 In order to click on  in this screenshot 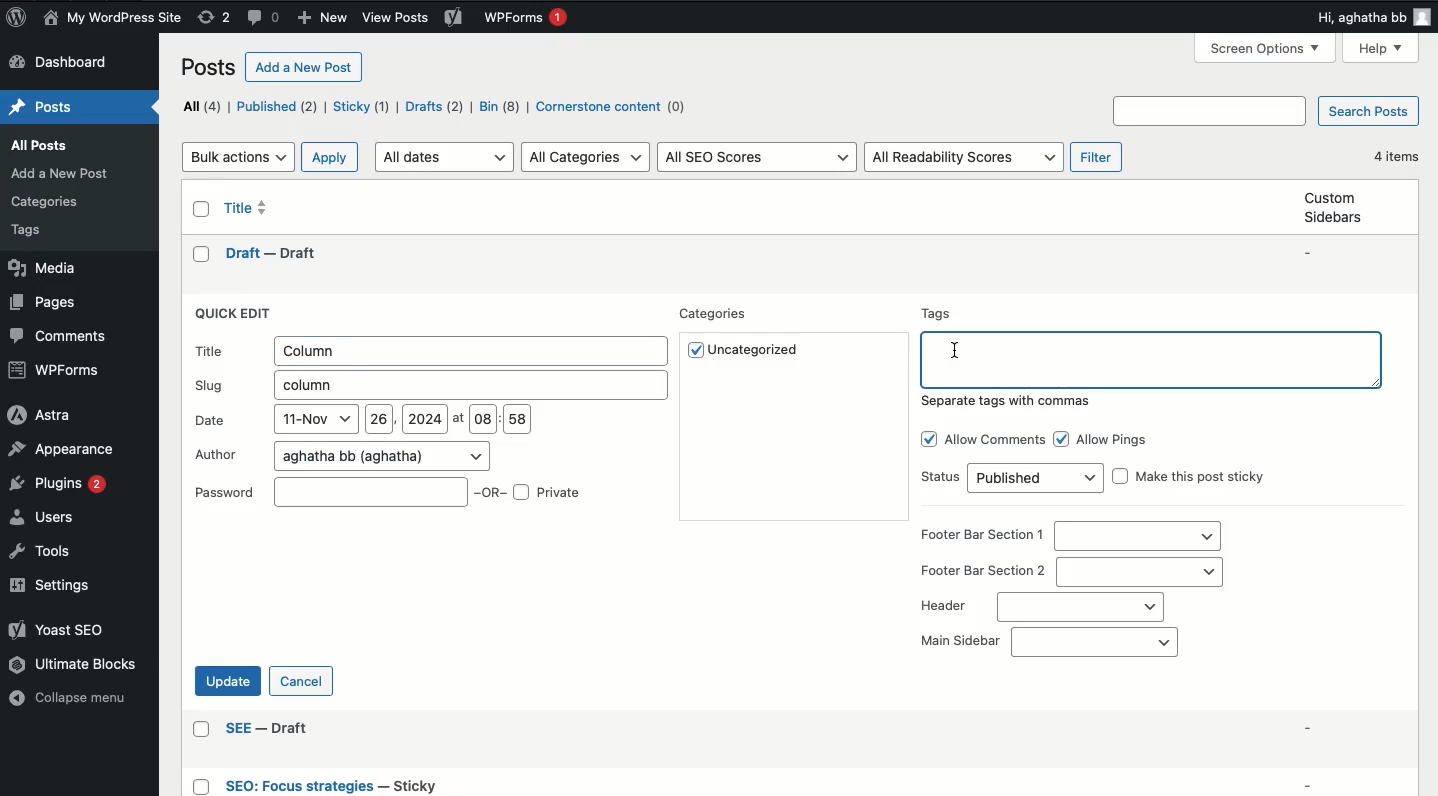, I will do `click(394, 19)`.